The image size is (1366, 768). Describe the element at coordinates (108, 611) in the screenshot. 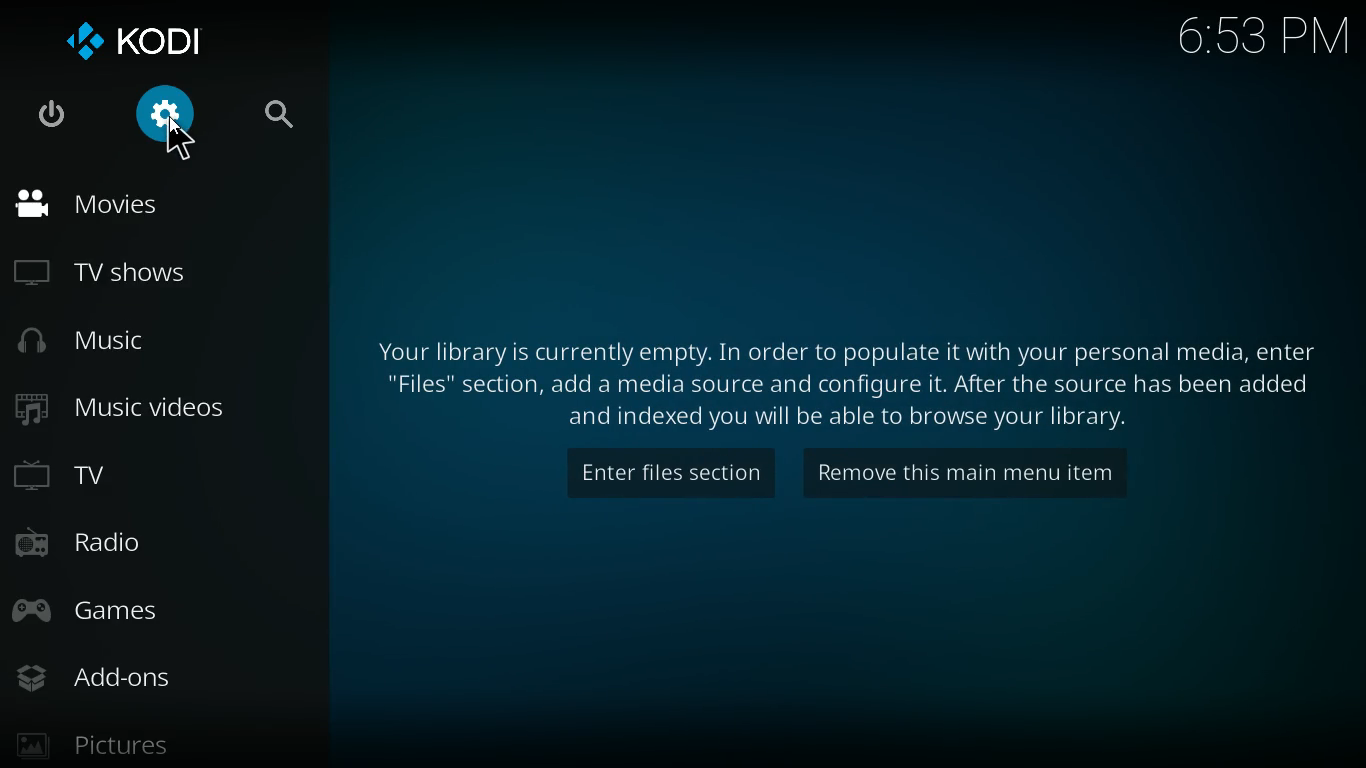

I see `games` at that location.